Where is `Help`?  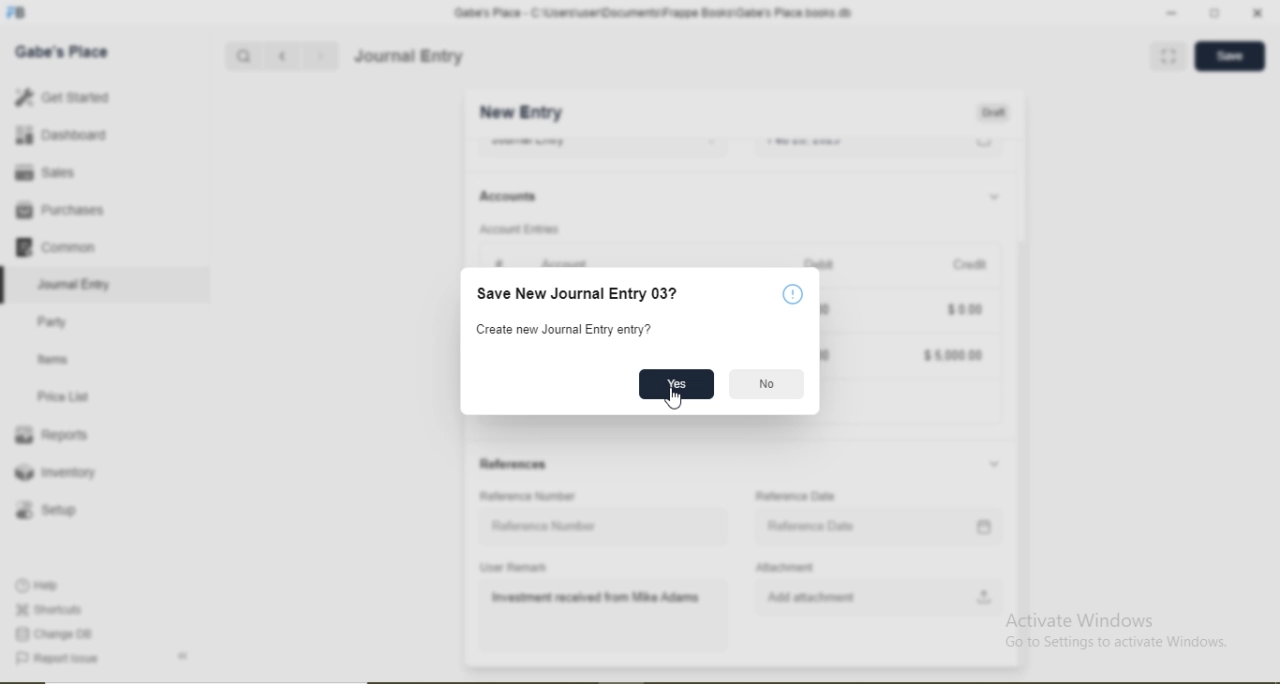 Help is located at coordinates (39, 585).